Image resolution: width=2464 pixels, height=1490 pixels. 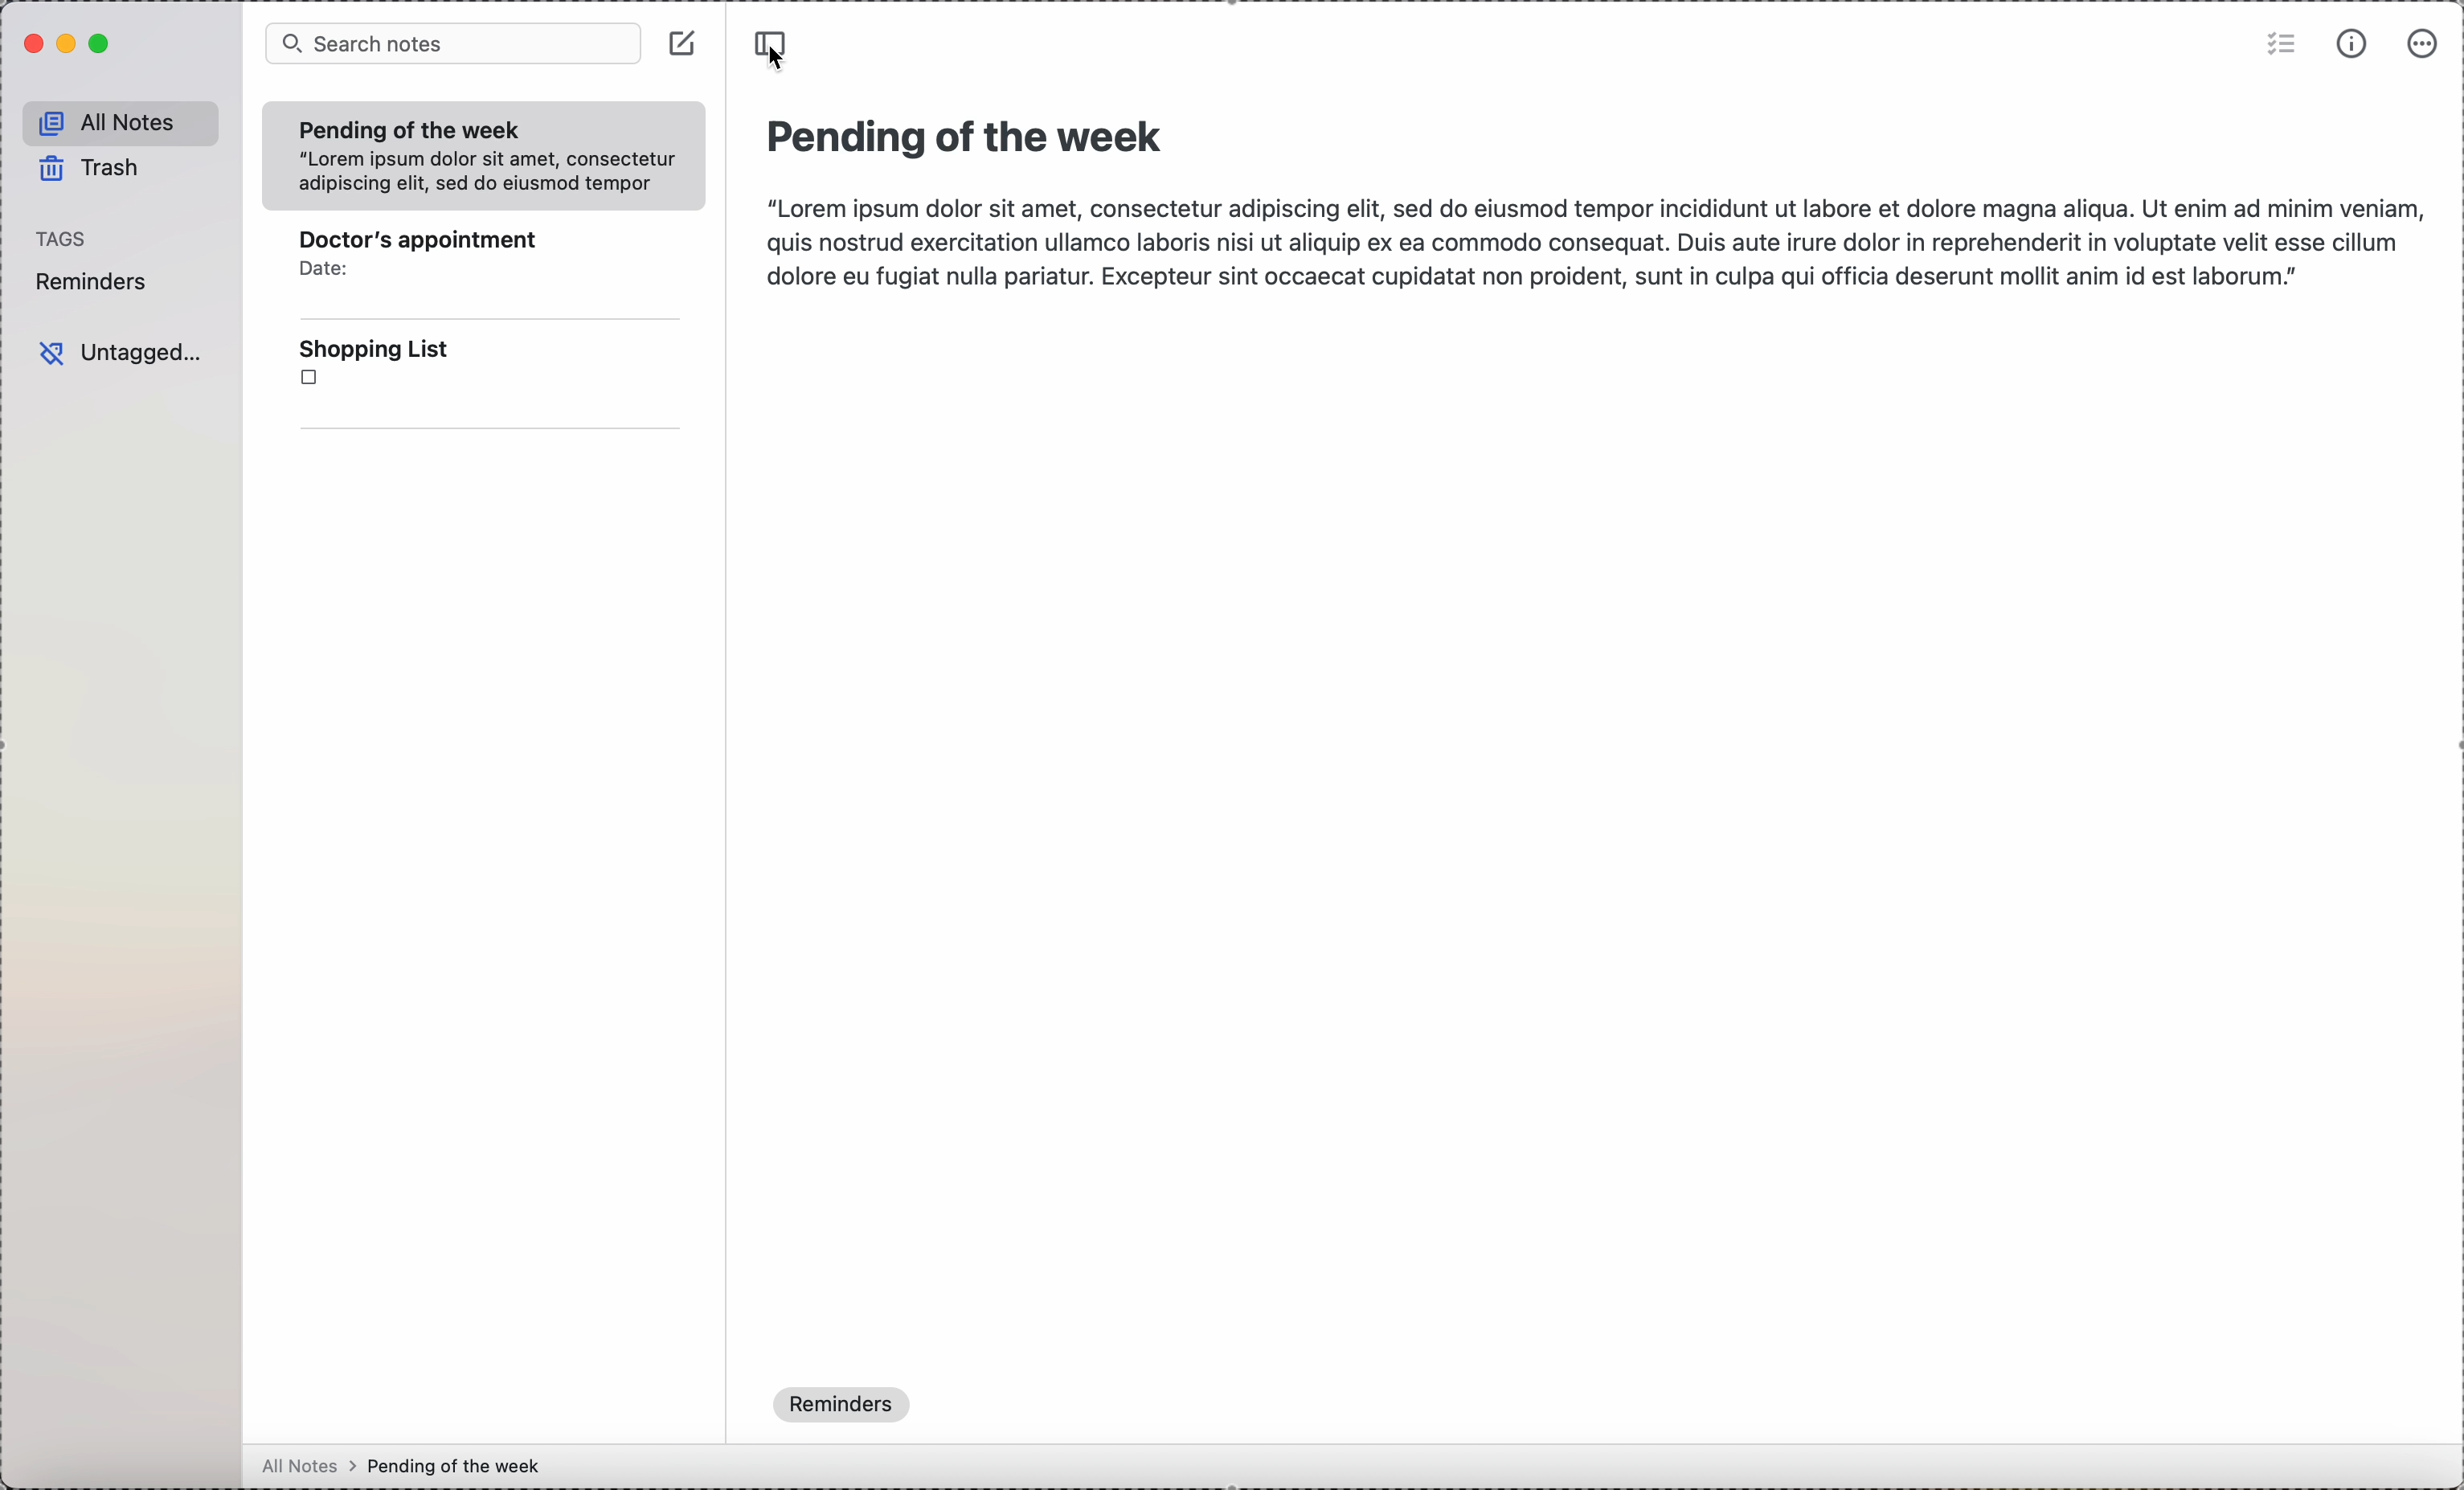 What do you see at coordinates (118, 125) in the screenshot?
I see `all notes` at bounding box center [118, 125].